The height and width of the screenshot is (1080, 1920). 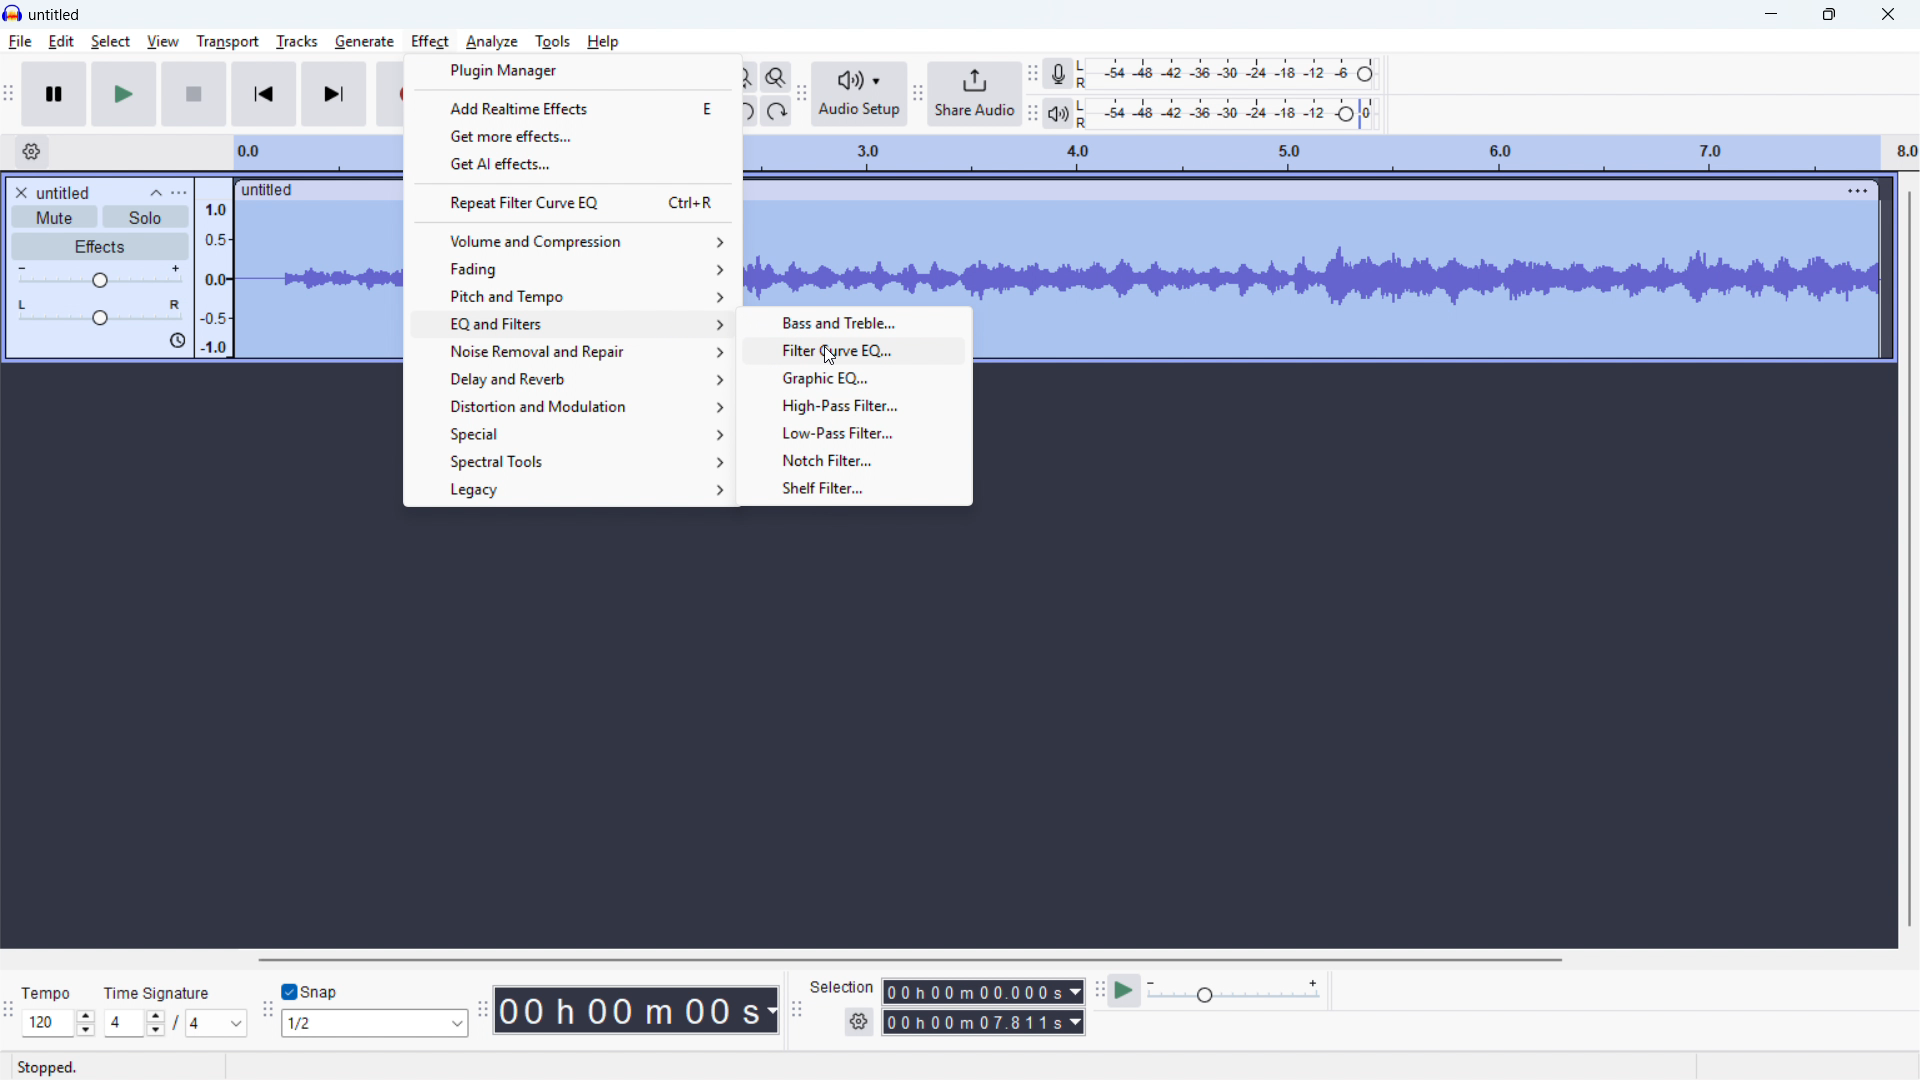 I want to click on Play at speed , so click(x=1122, y=991).